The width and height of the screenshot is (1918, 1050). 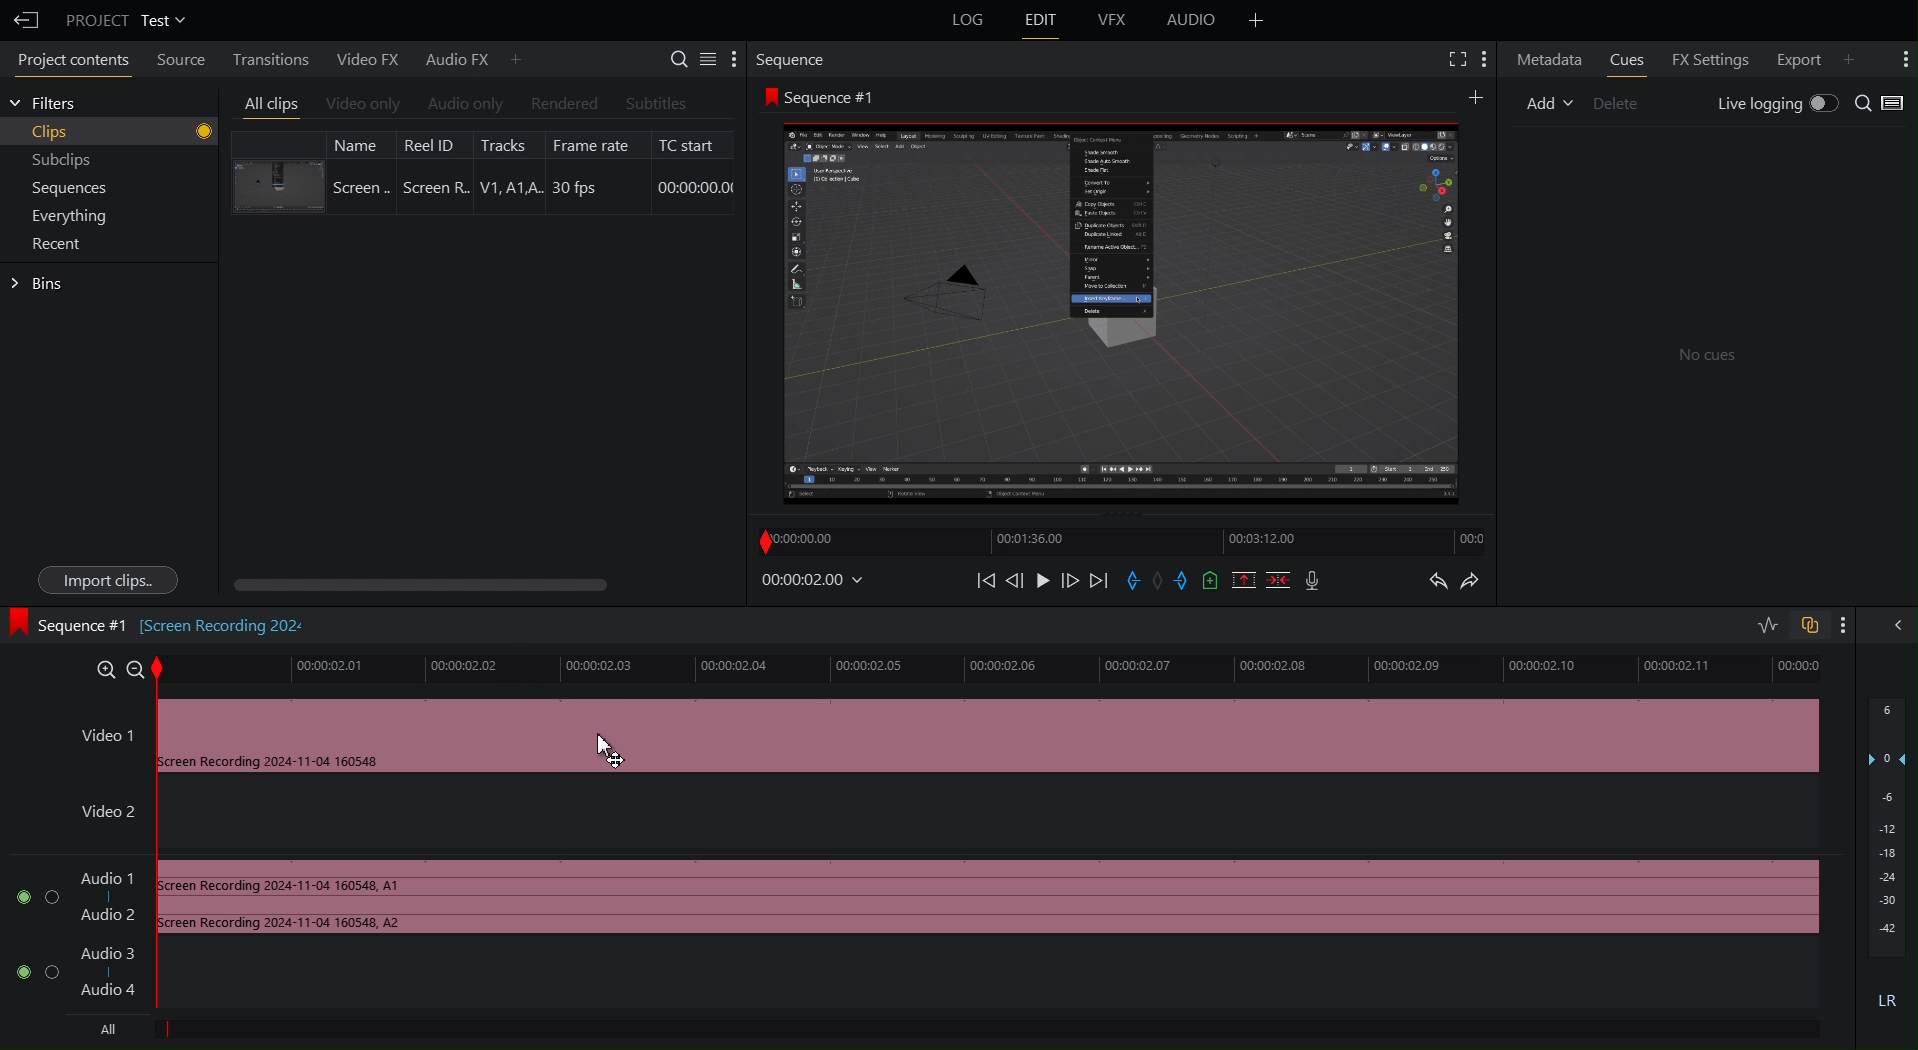 What do you see at coordinates (612, 752) in the screenshot?
I see `Cursor` at bounding box center [612, 752].